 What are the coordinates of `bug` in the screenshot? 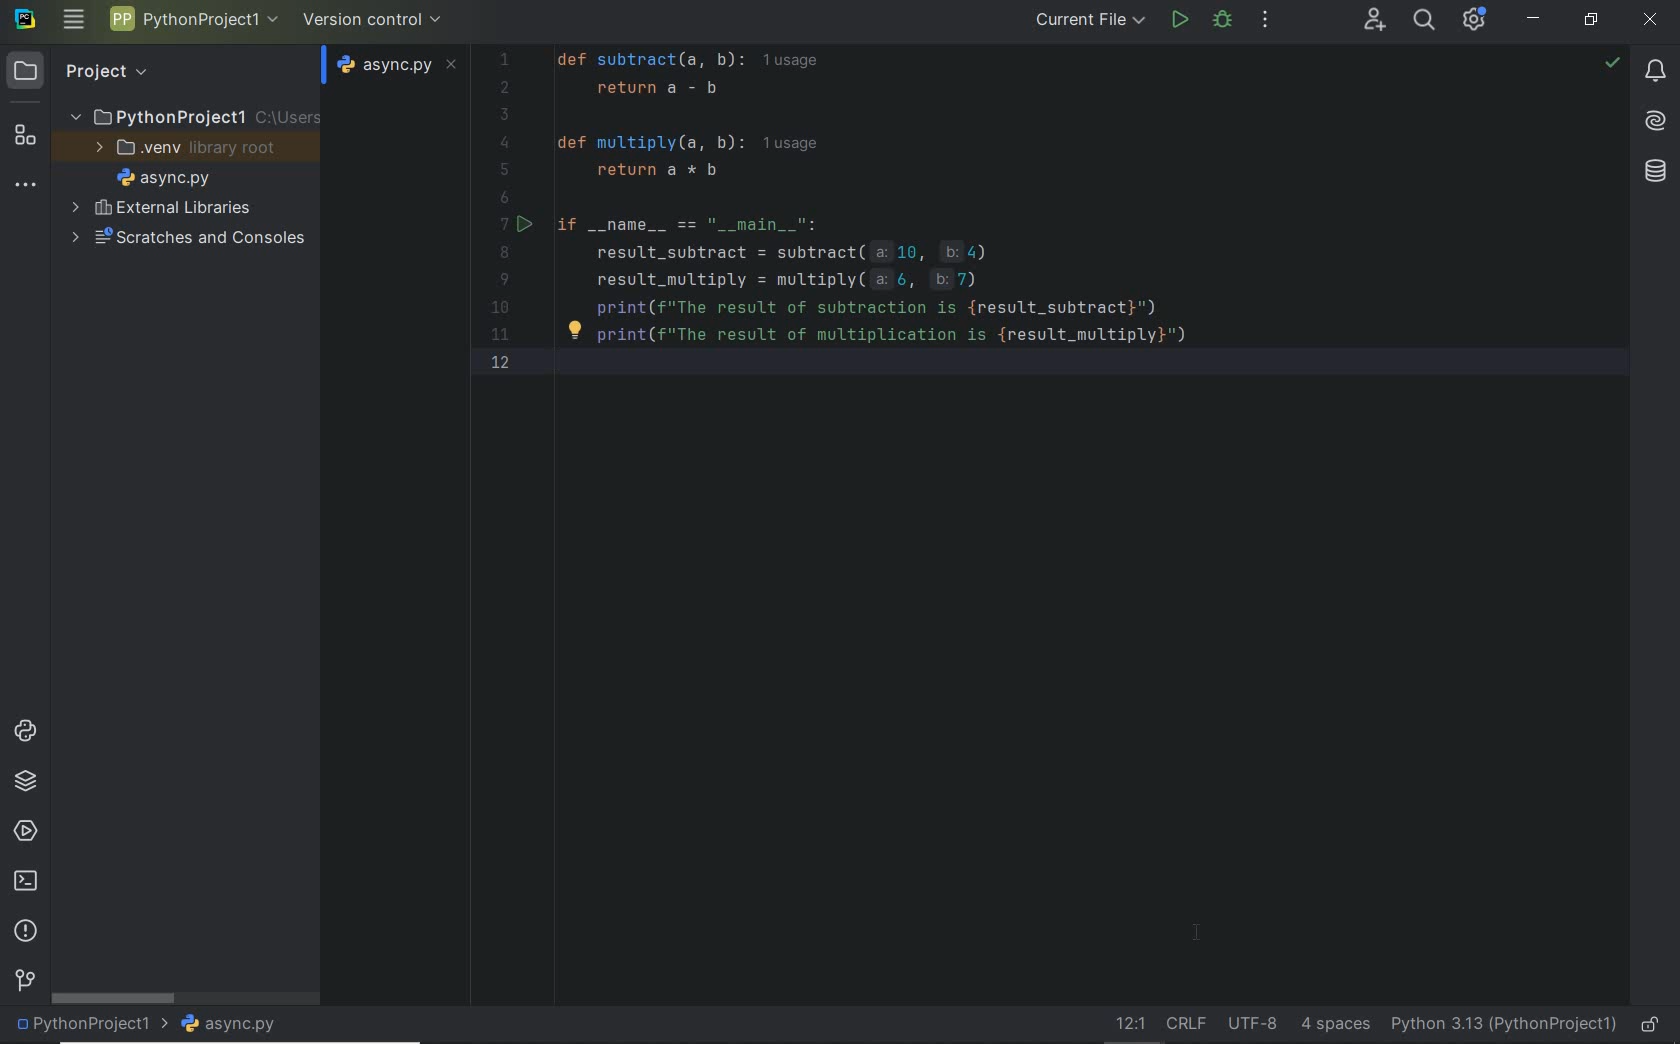 It's located at (1221, 19).